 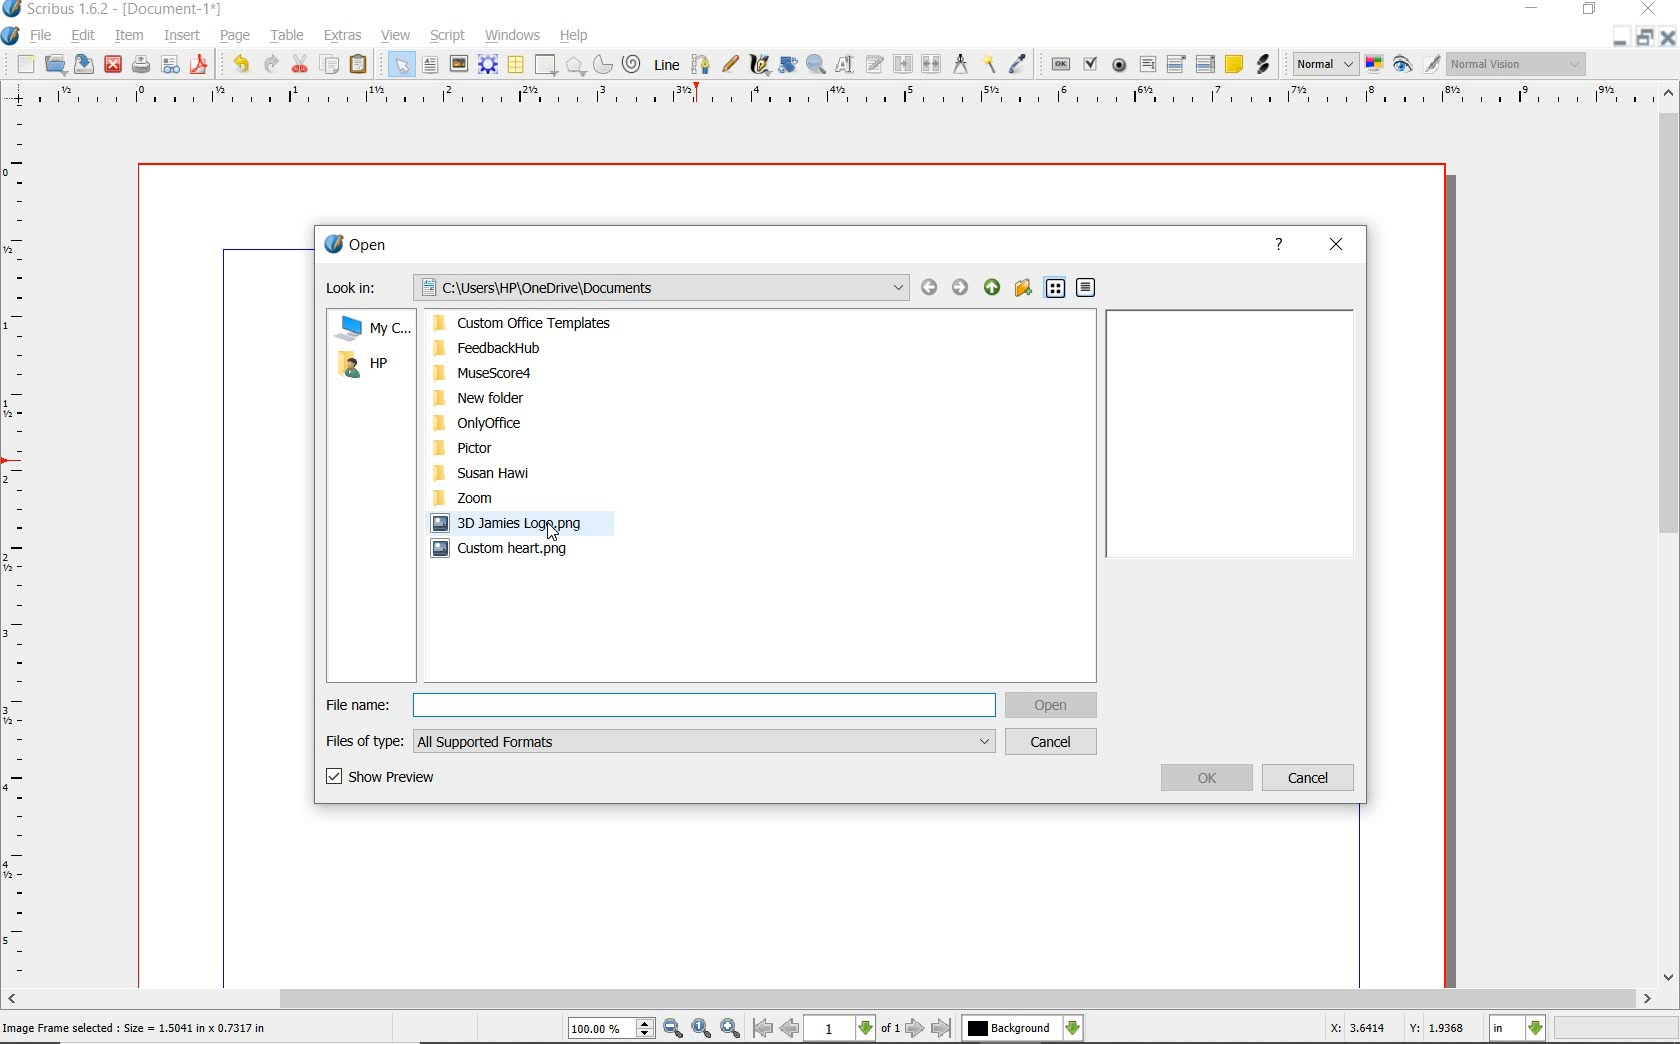 I want to click on Look in, so click(x=618, y=289).